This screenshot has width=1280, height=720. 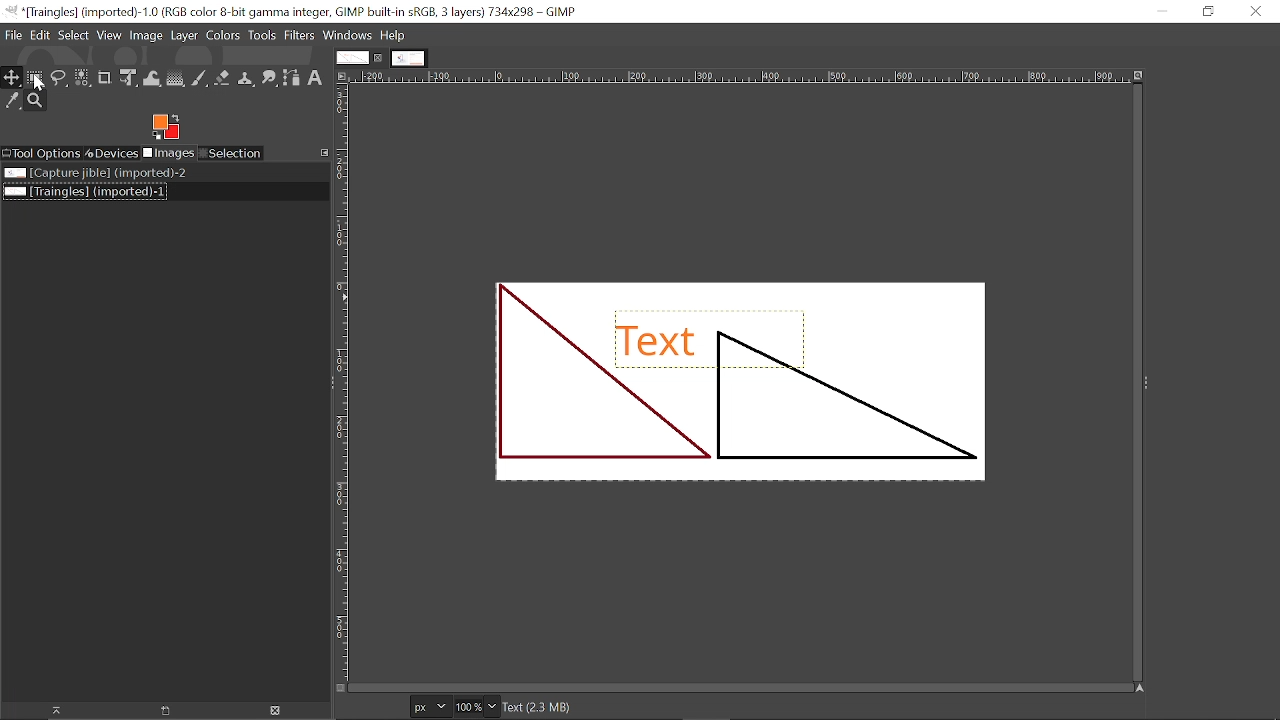 What do you see at coordinates (1138, 689) in the screenshot?
I see `Navigate this window` at bounding box center [1138, 689].